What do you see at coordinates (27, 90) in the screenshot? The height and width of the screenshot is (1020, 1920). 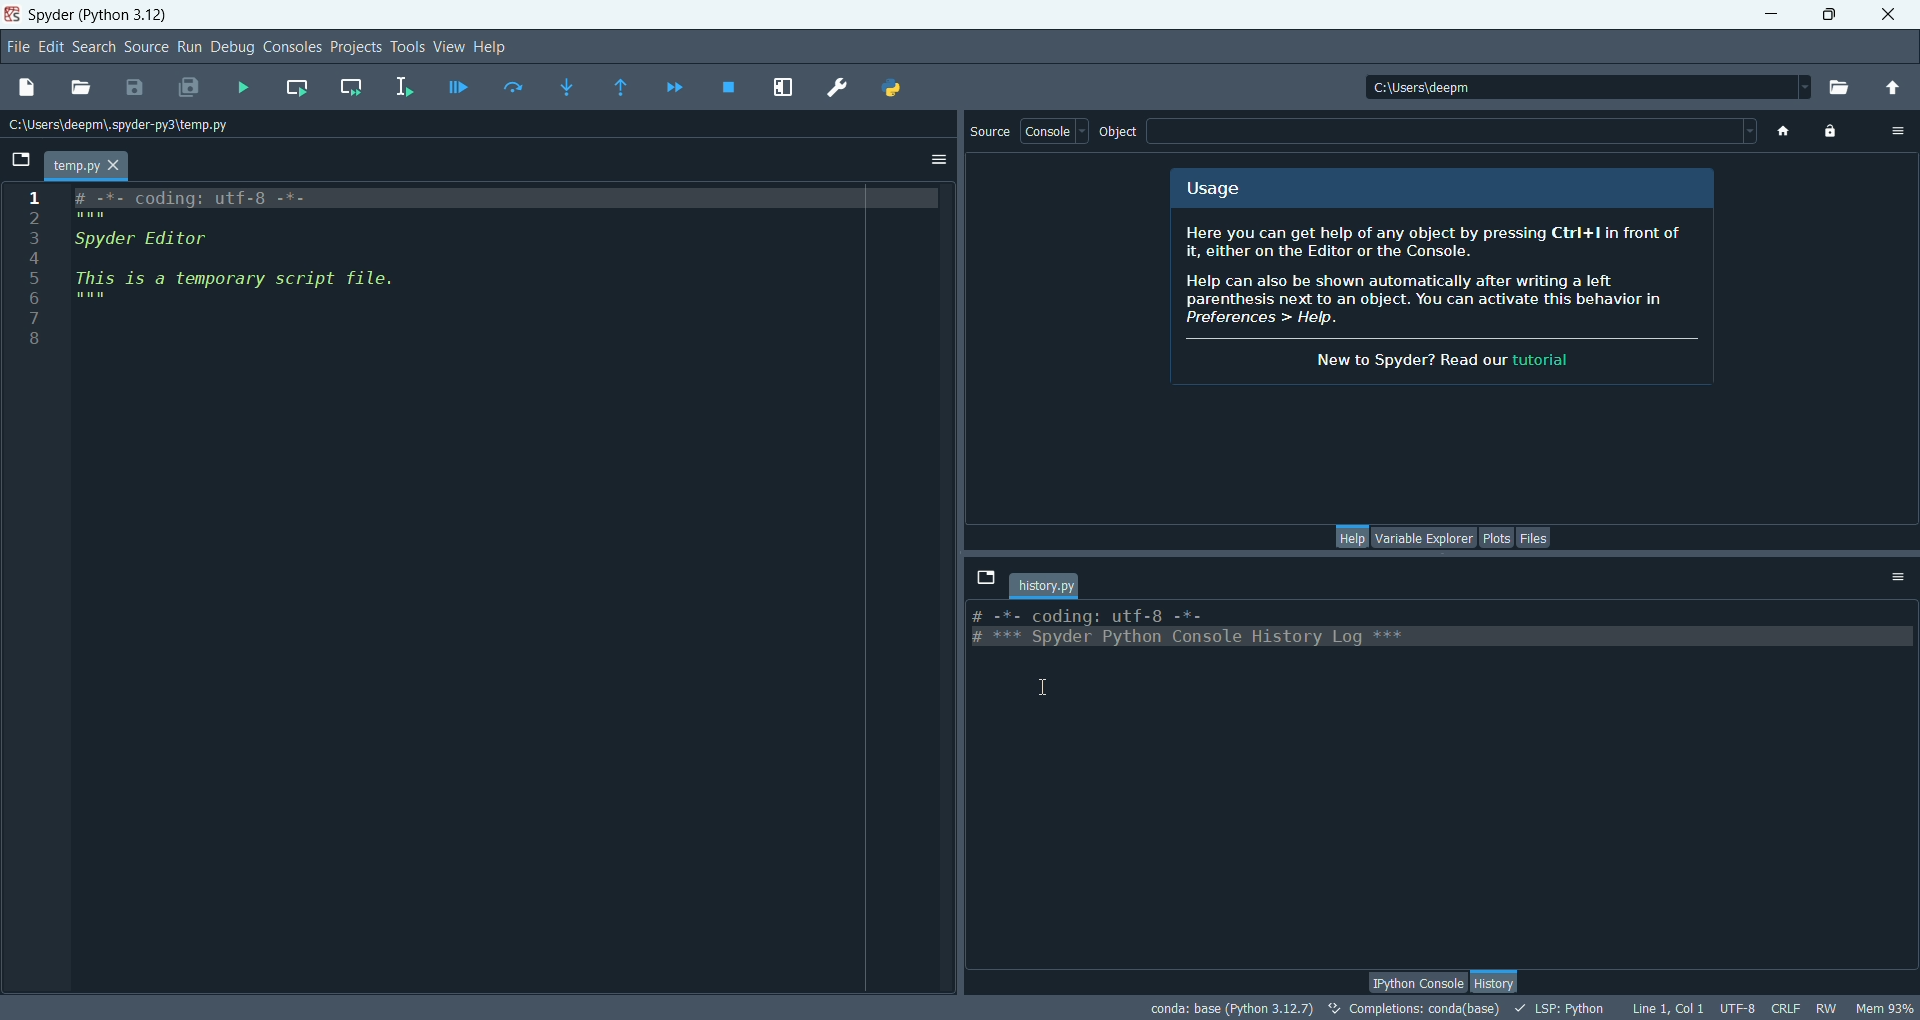 I see `new` at bounding box center [27, 90].